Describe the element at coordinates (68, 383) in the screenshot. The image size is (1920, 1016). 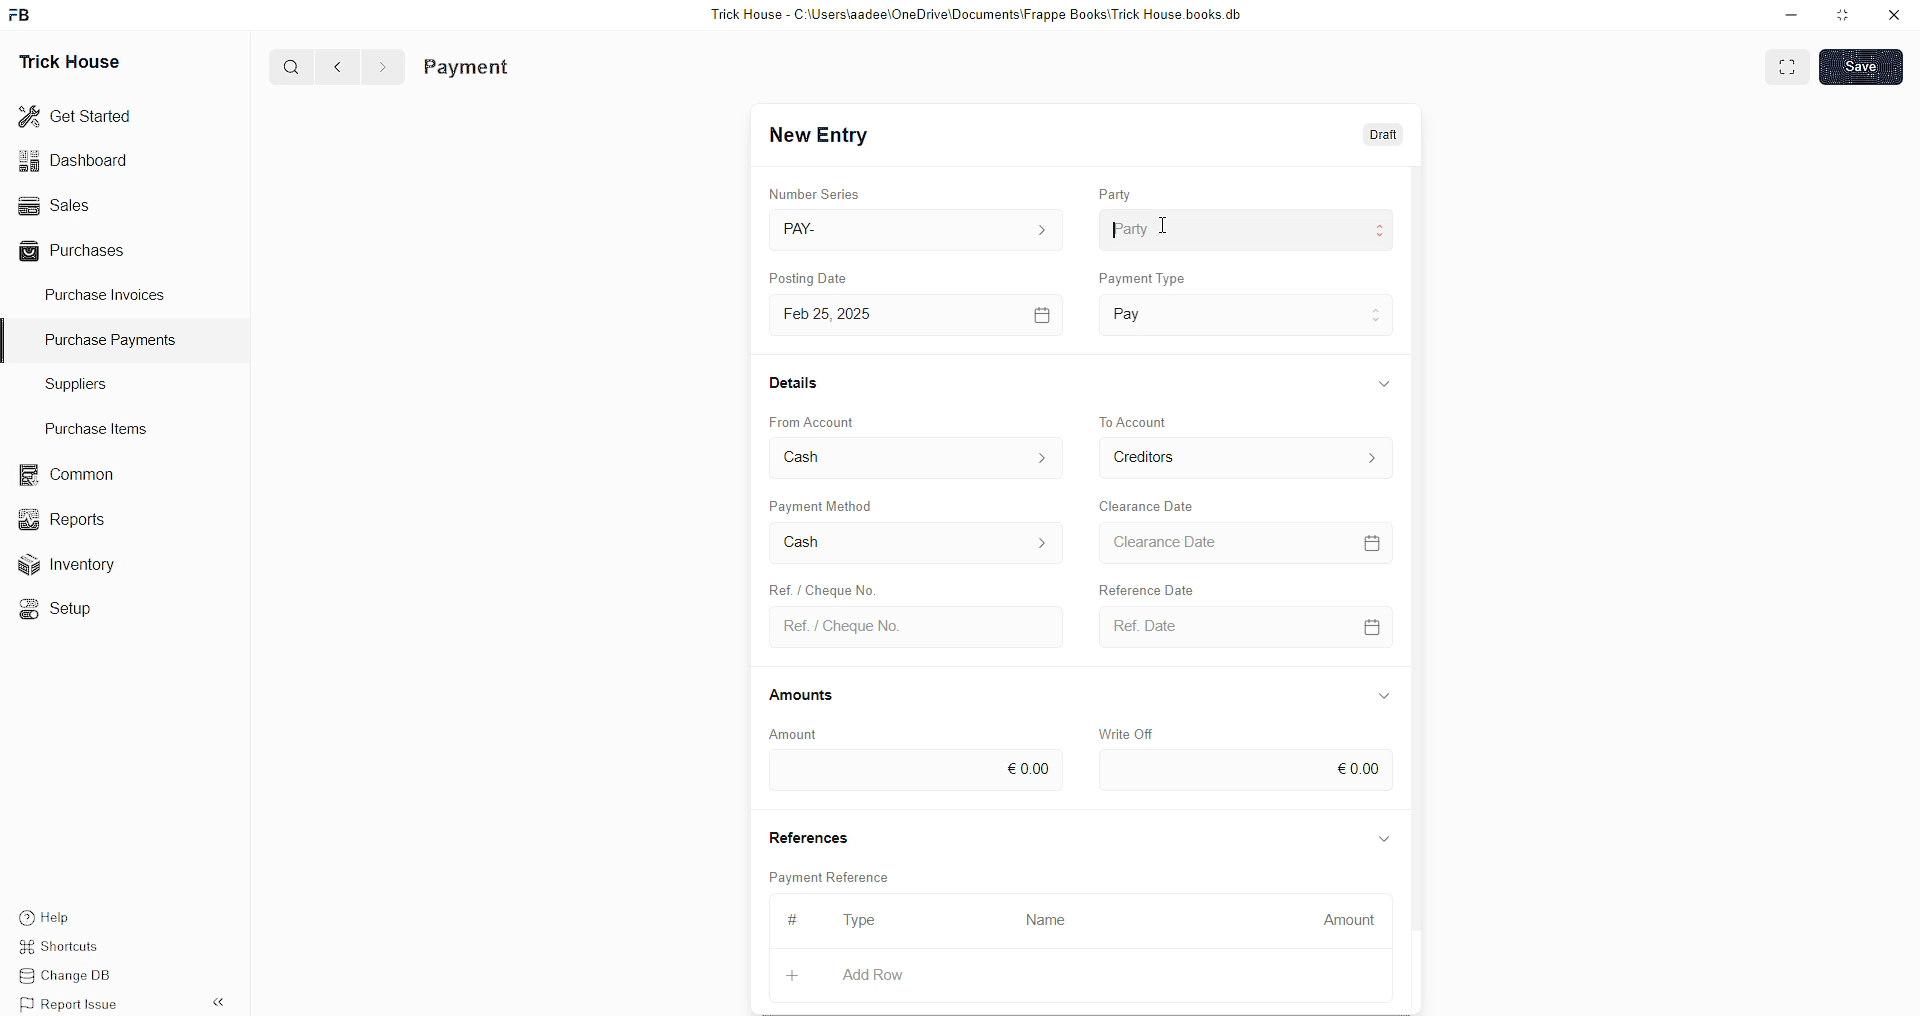
I see `Suppliers` at that location.